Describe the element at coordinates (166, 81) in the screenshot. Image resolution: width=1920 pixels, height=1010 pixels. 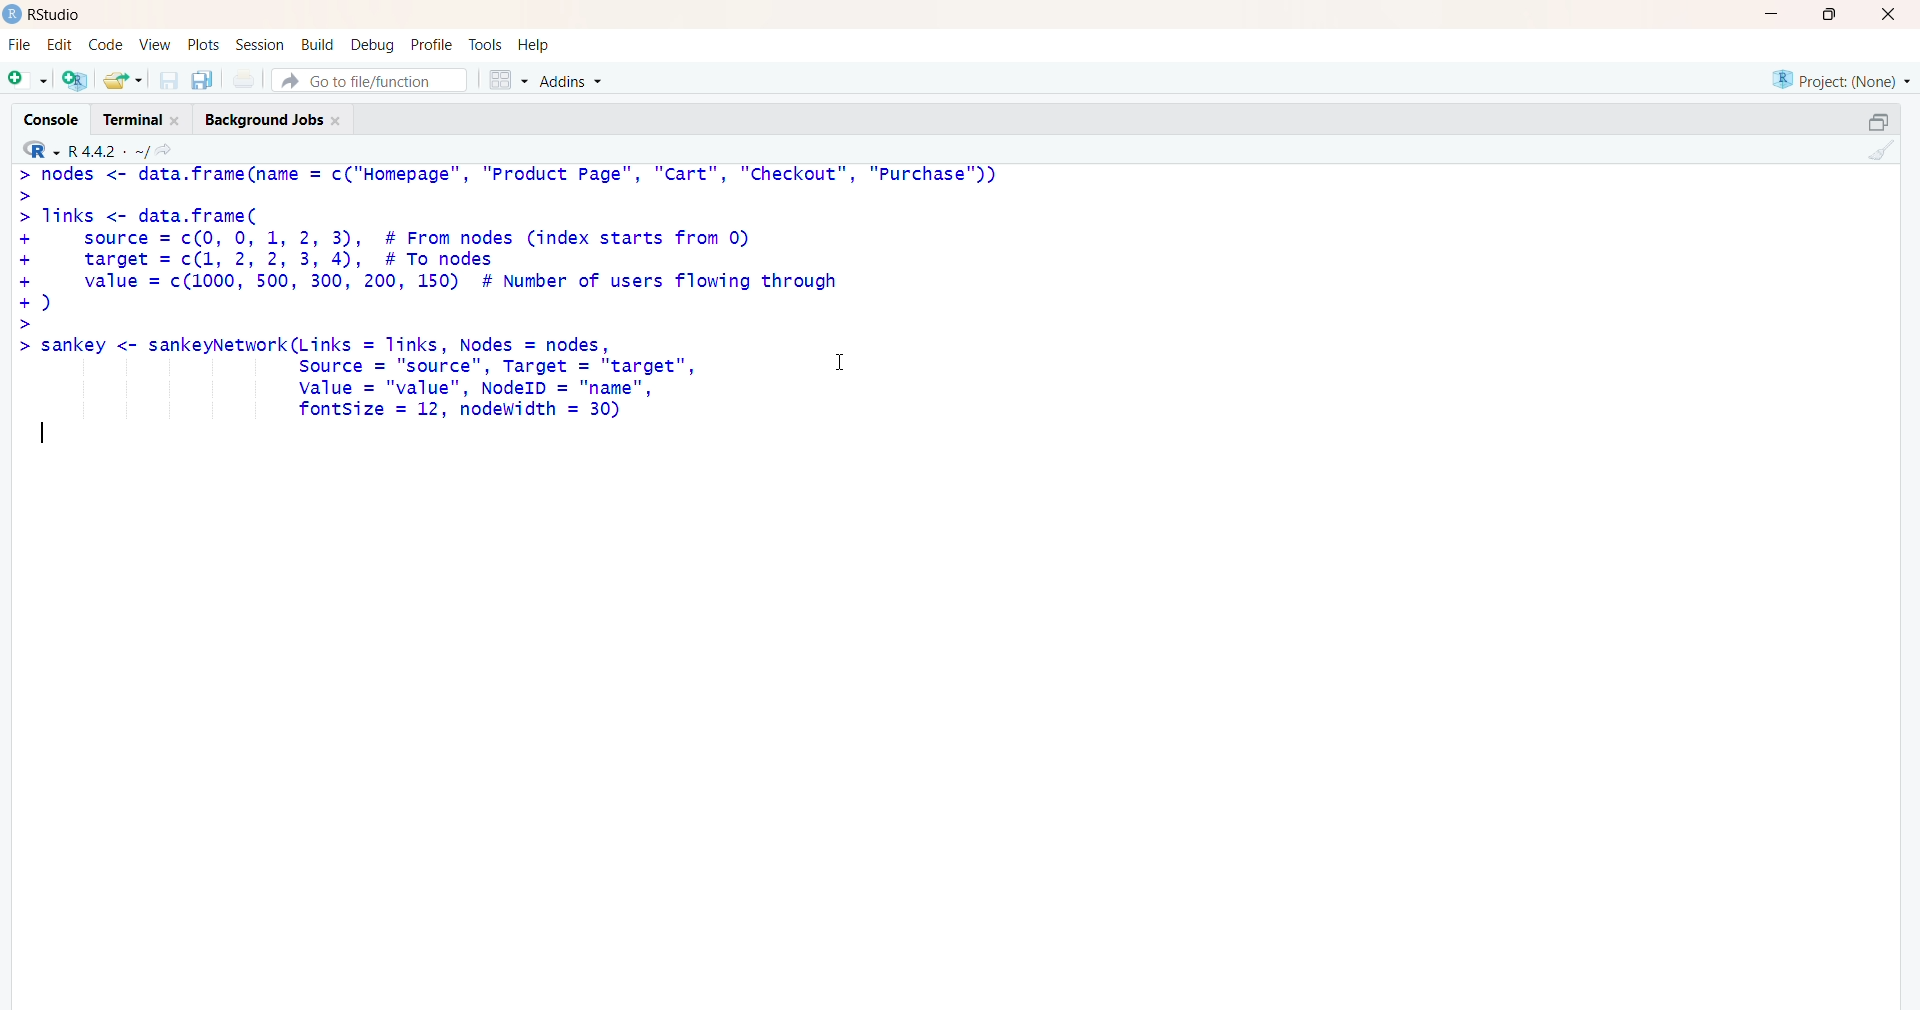
I see `save` at that location.